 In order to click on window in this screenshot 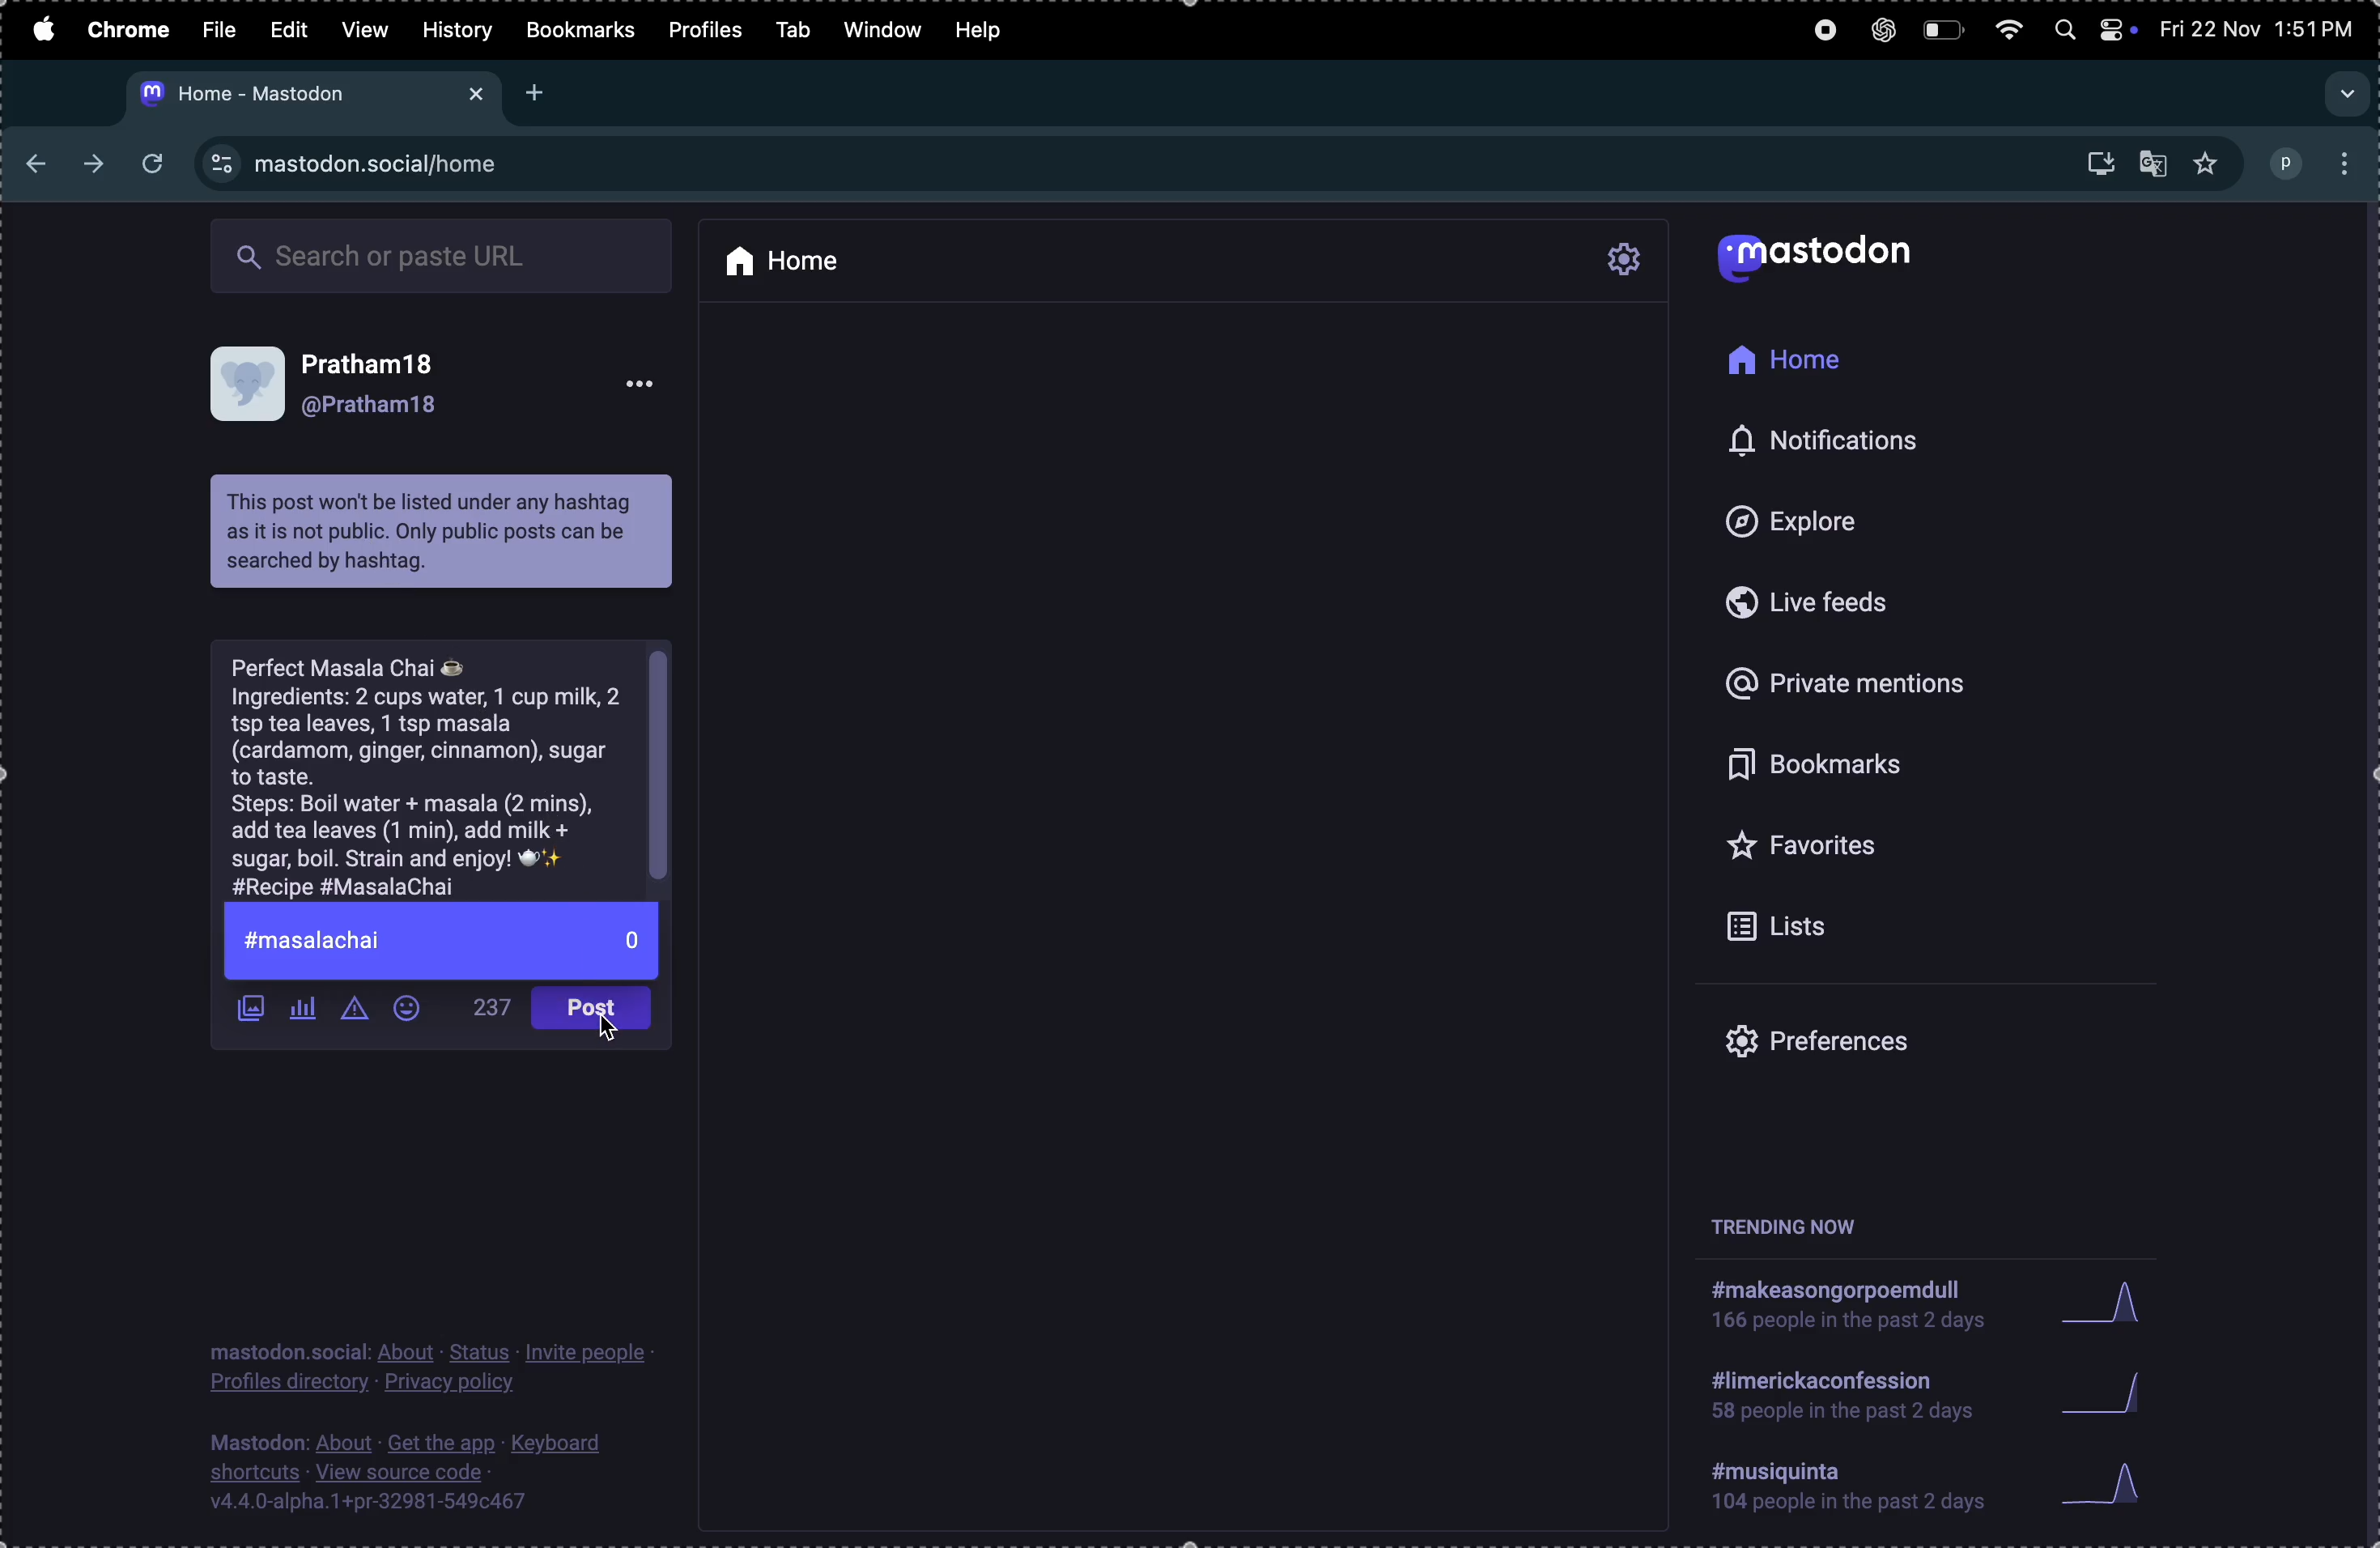, I will do `click(884, 31)`.